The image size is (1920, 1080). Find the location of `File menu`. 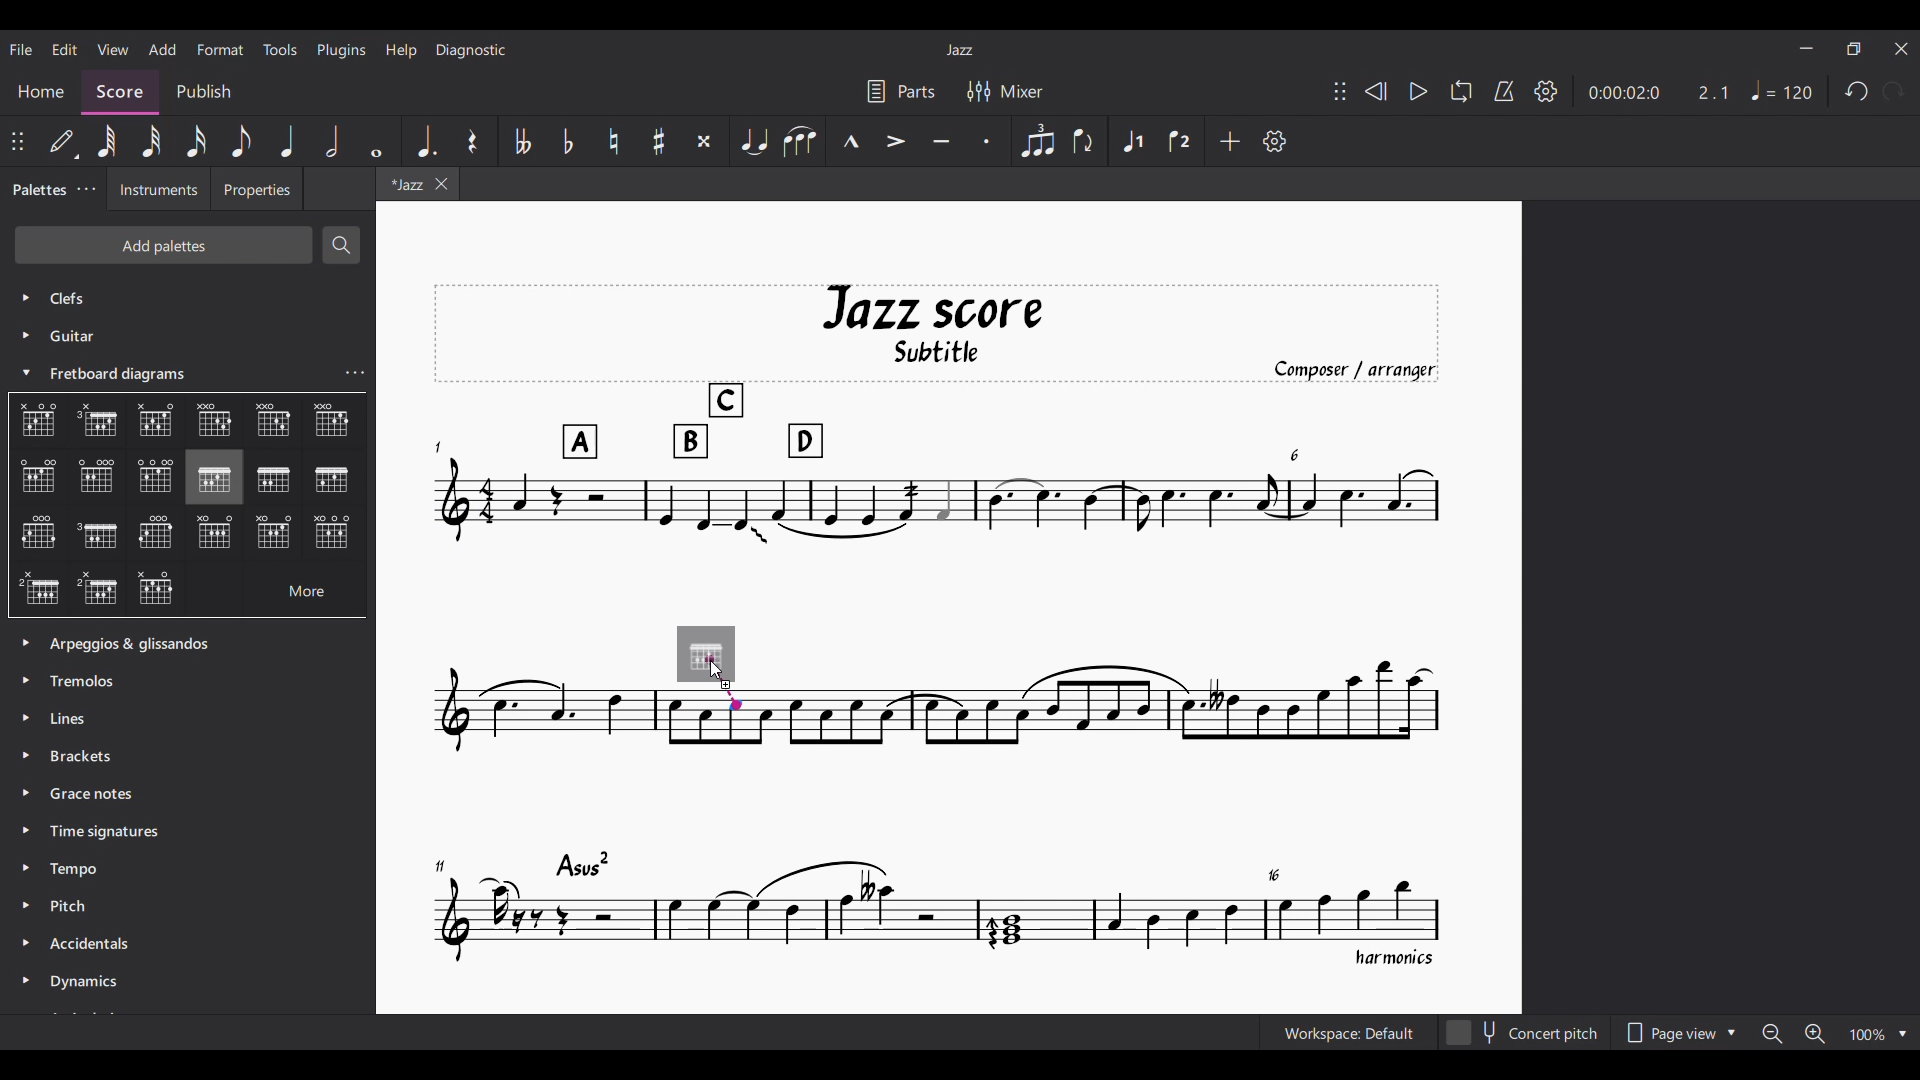

File menu is located at coordinates (20, 49).